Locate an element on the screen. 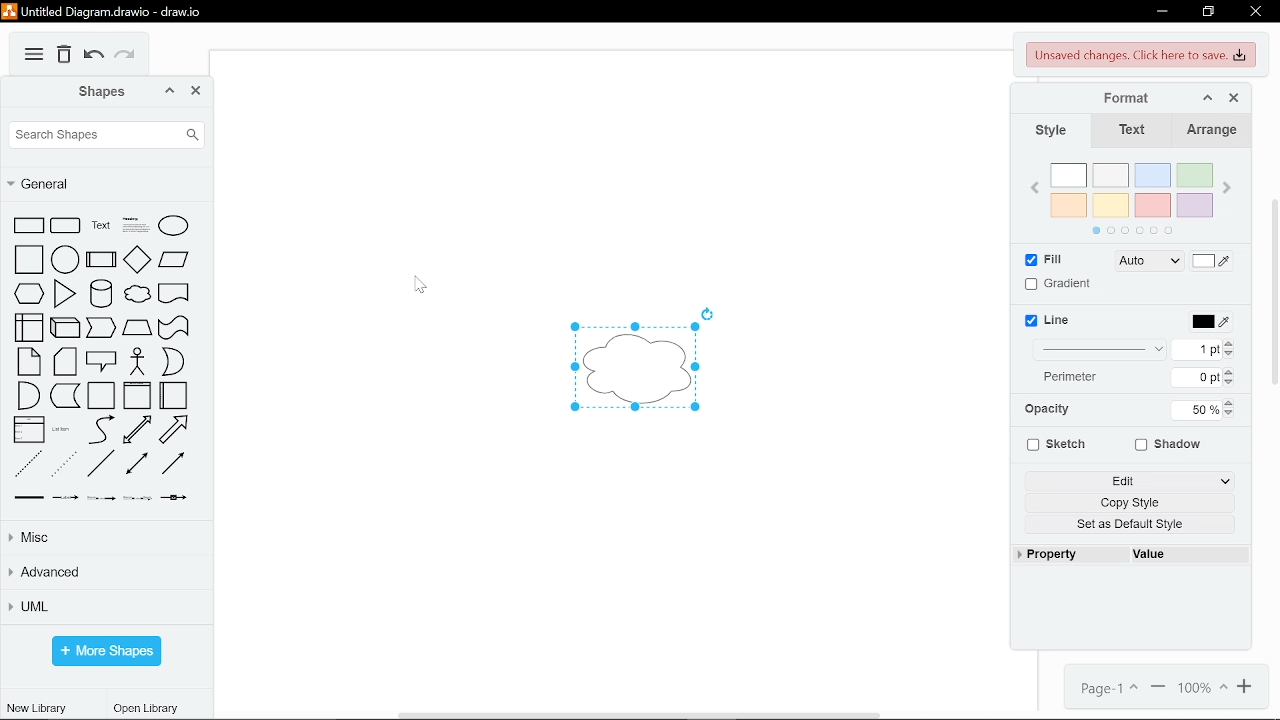  More options is located at coordinates (34, 55).